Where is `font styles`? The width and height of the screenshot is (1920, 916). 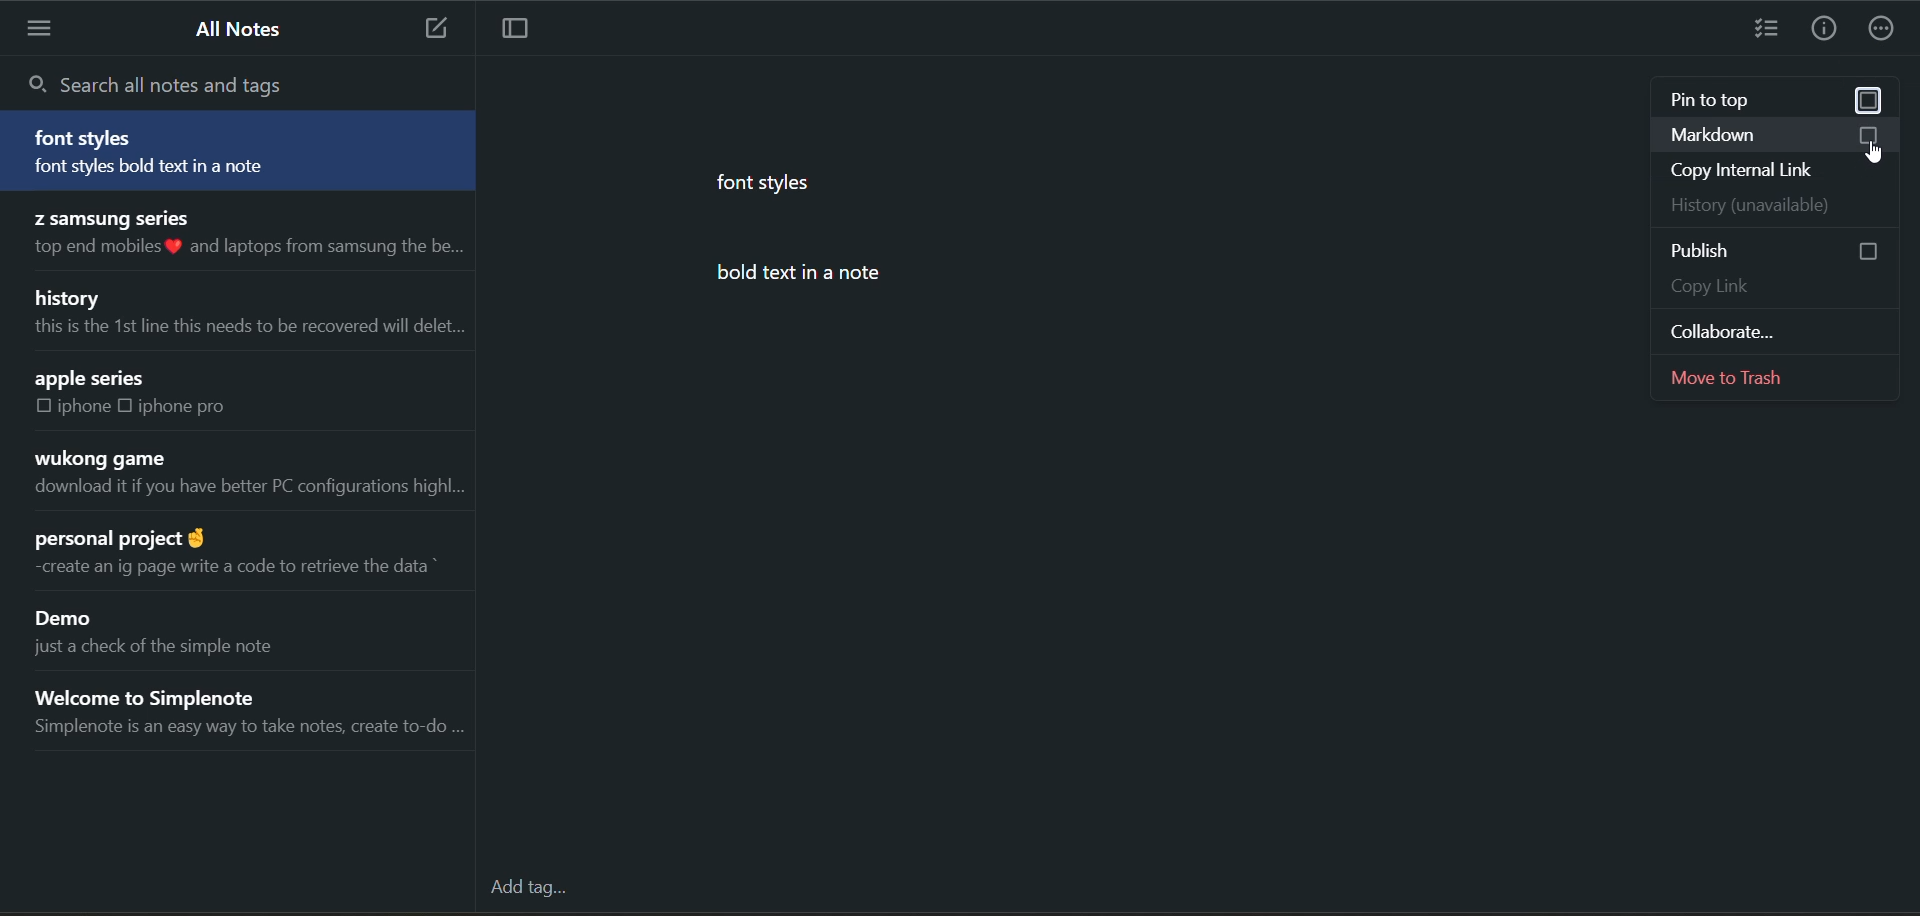
font styles is located at coordinates (88, 138).